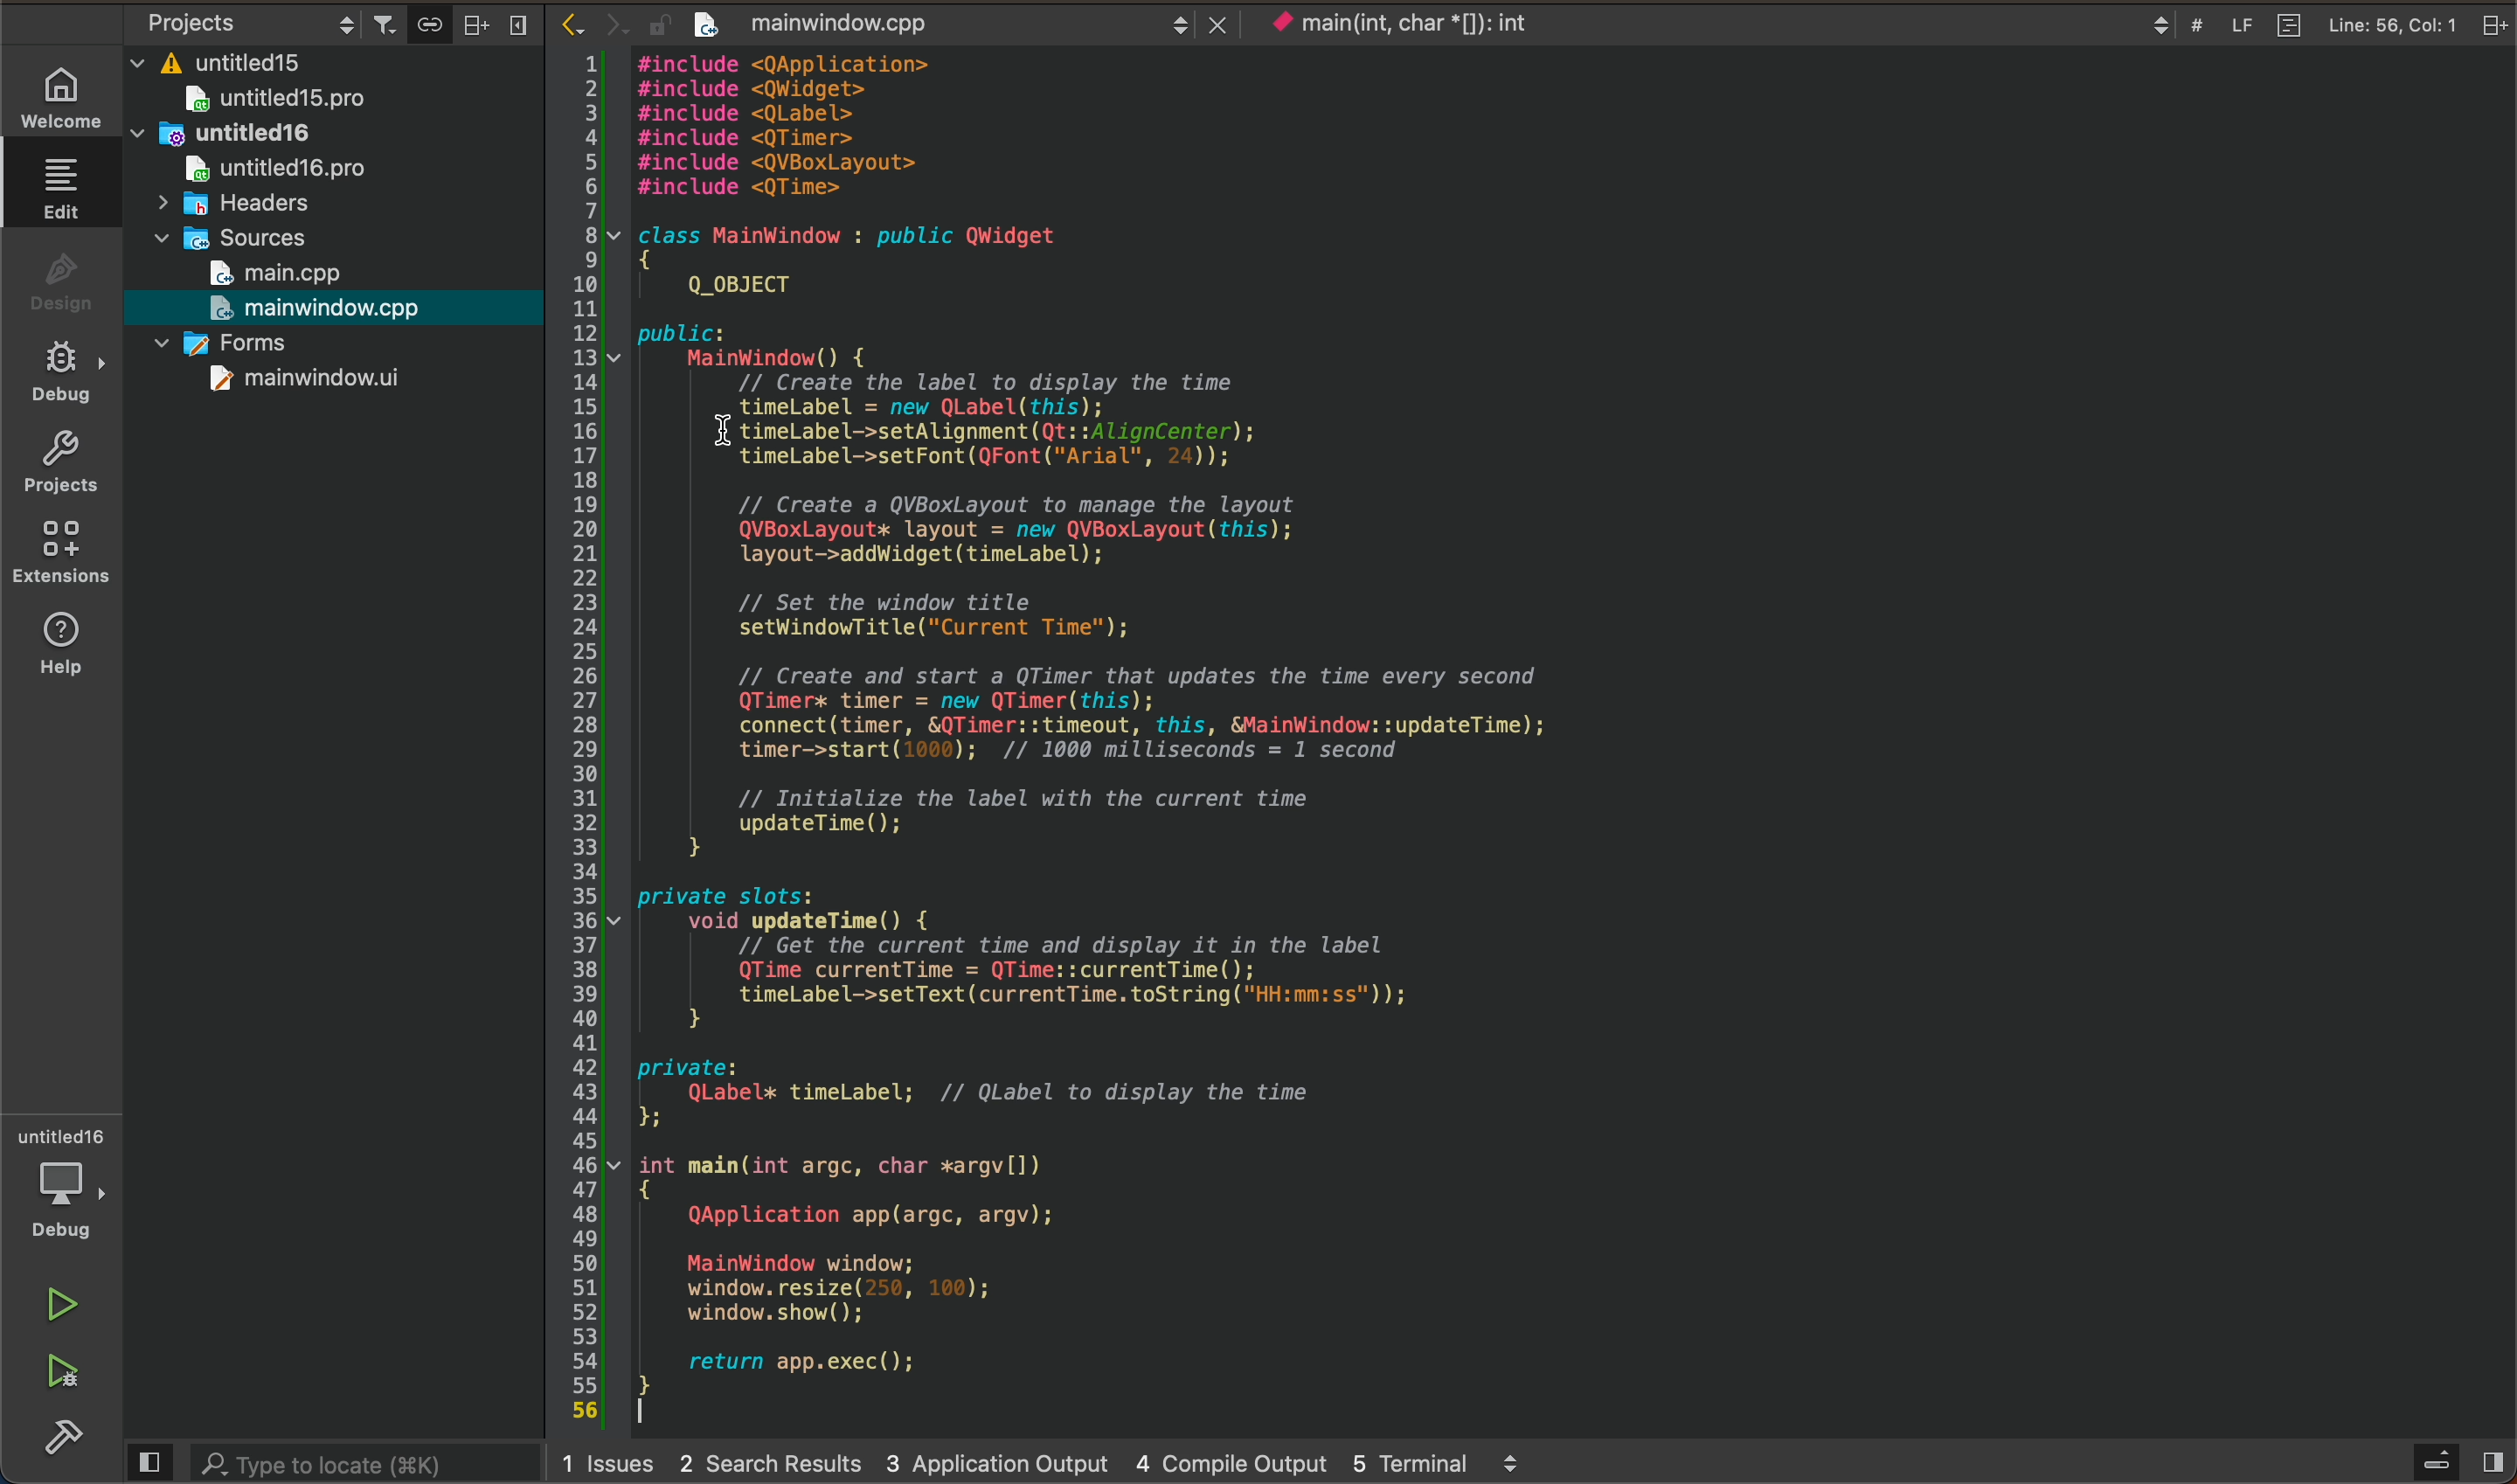 Image resolution: width=2517 pixels, height=1484 pixels. What do you see at coordinates (146, 1461) in the screenshot?
I see `Preview` at bounding box center [146, 1461].